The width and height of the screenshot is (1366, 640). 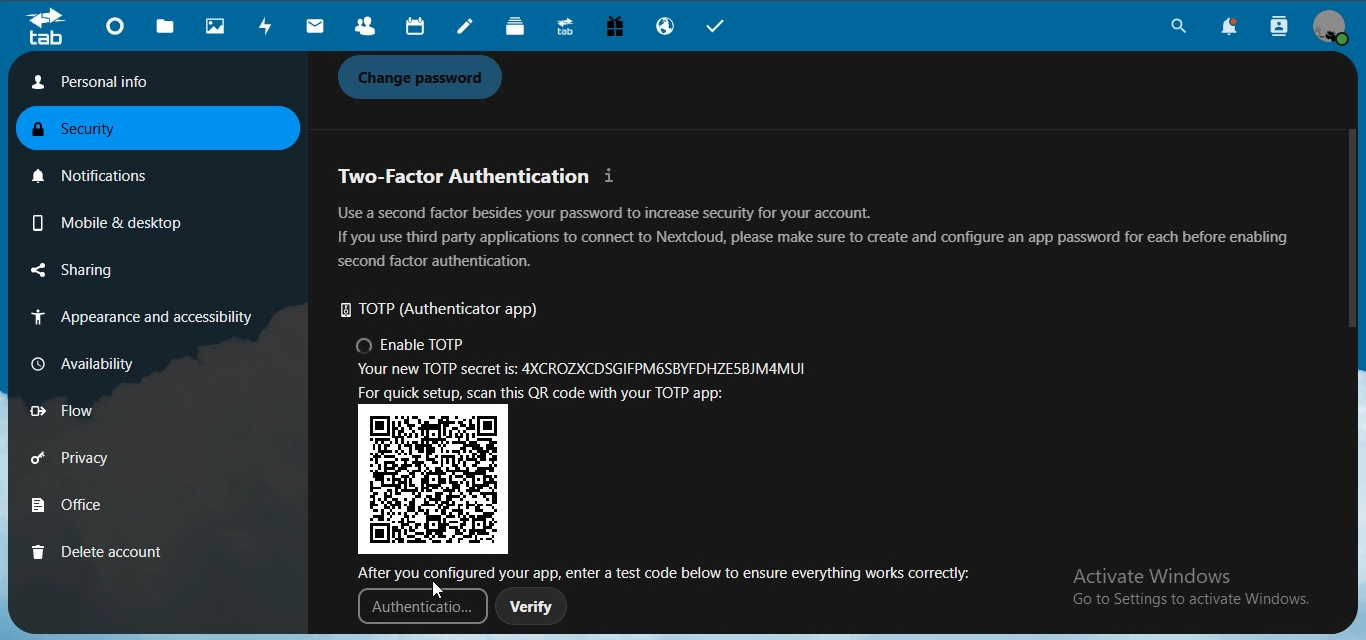 What do you see at coordinates (316, 27) in the screenshot?
I see `mail` at bounding box center [316, 27].